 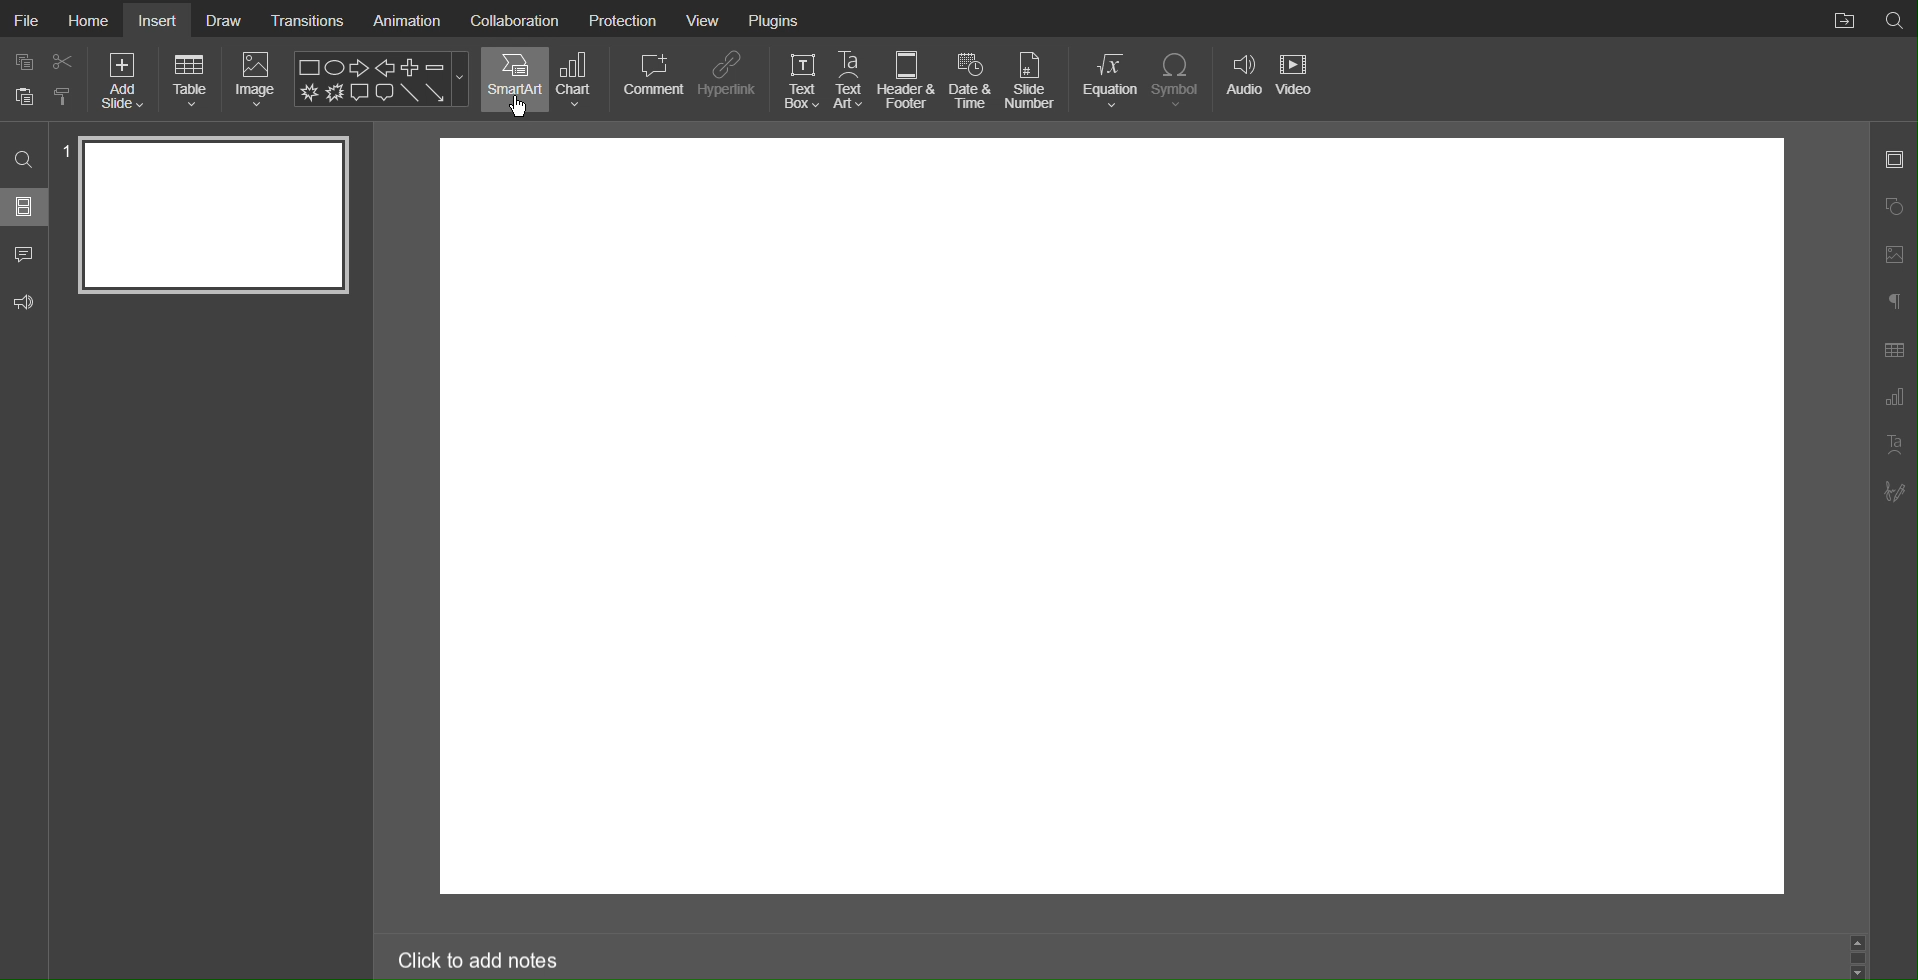 What do you see at coordinates (907, 80) in the screenshot?
I see `Header & Footer` at bounding box center [907, 80].